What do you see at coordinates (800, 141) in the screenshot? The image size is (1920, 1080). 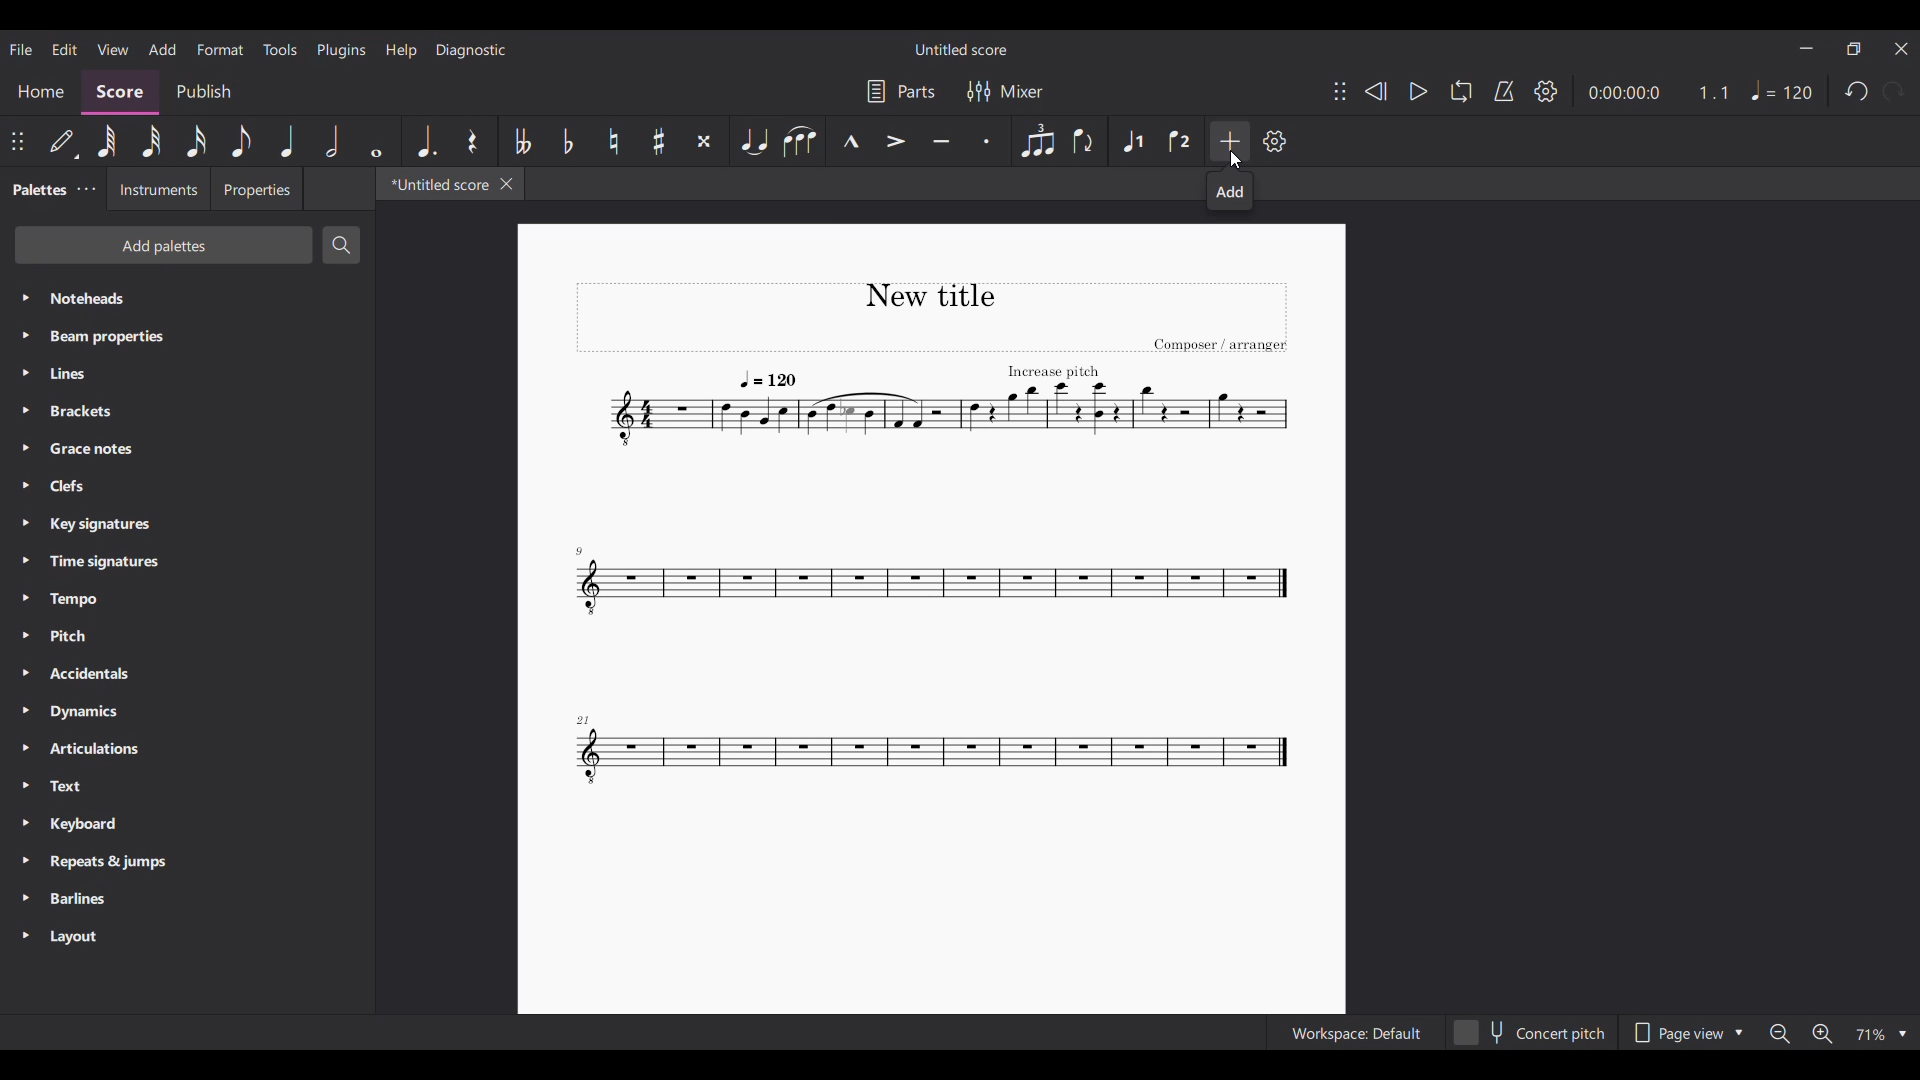 I see `Slur` at bounding box center [800, 141].